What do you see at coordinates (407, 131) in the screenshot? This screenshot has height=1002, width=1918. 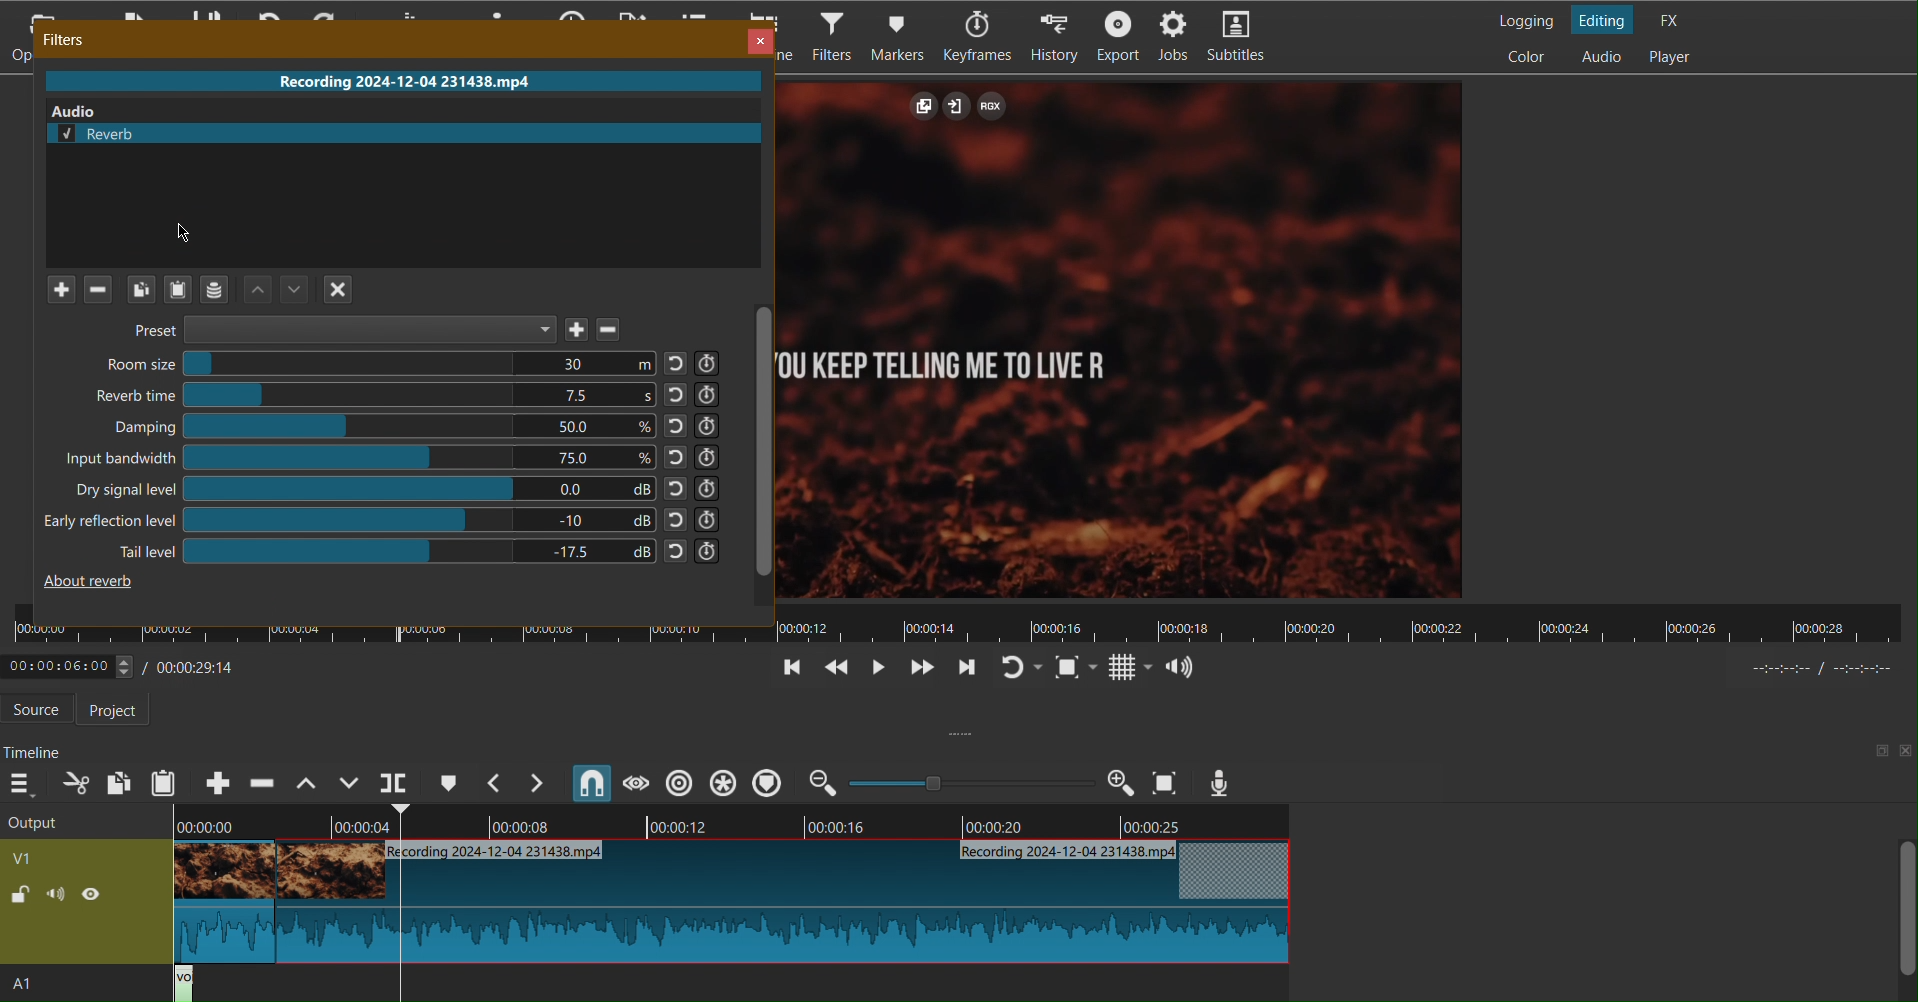 I see `Reverb` at bounding box center [407, 131].